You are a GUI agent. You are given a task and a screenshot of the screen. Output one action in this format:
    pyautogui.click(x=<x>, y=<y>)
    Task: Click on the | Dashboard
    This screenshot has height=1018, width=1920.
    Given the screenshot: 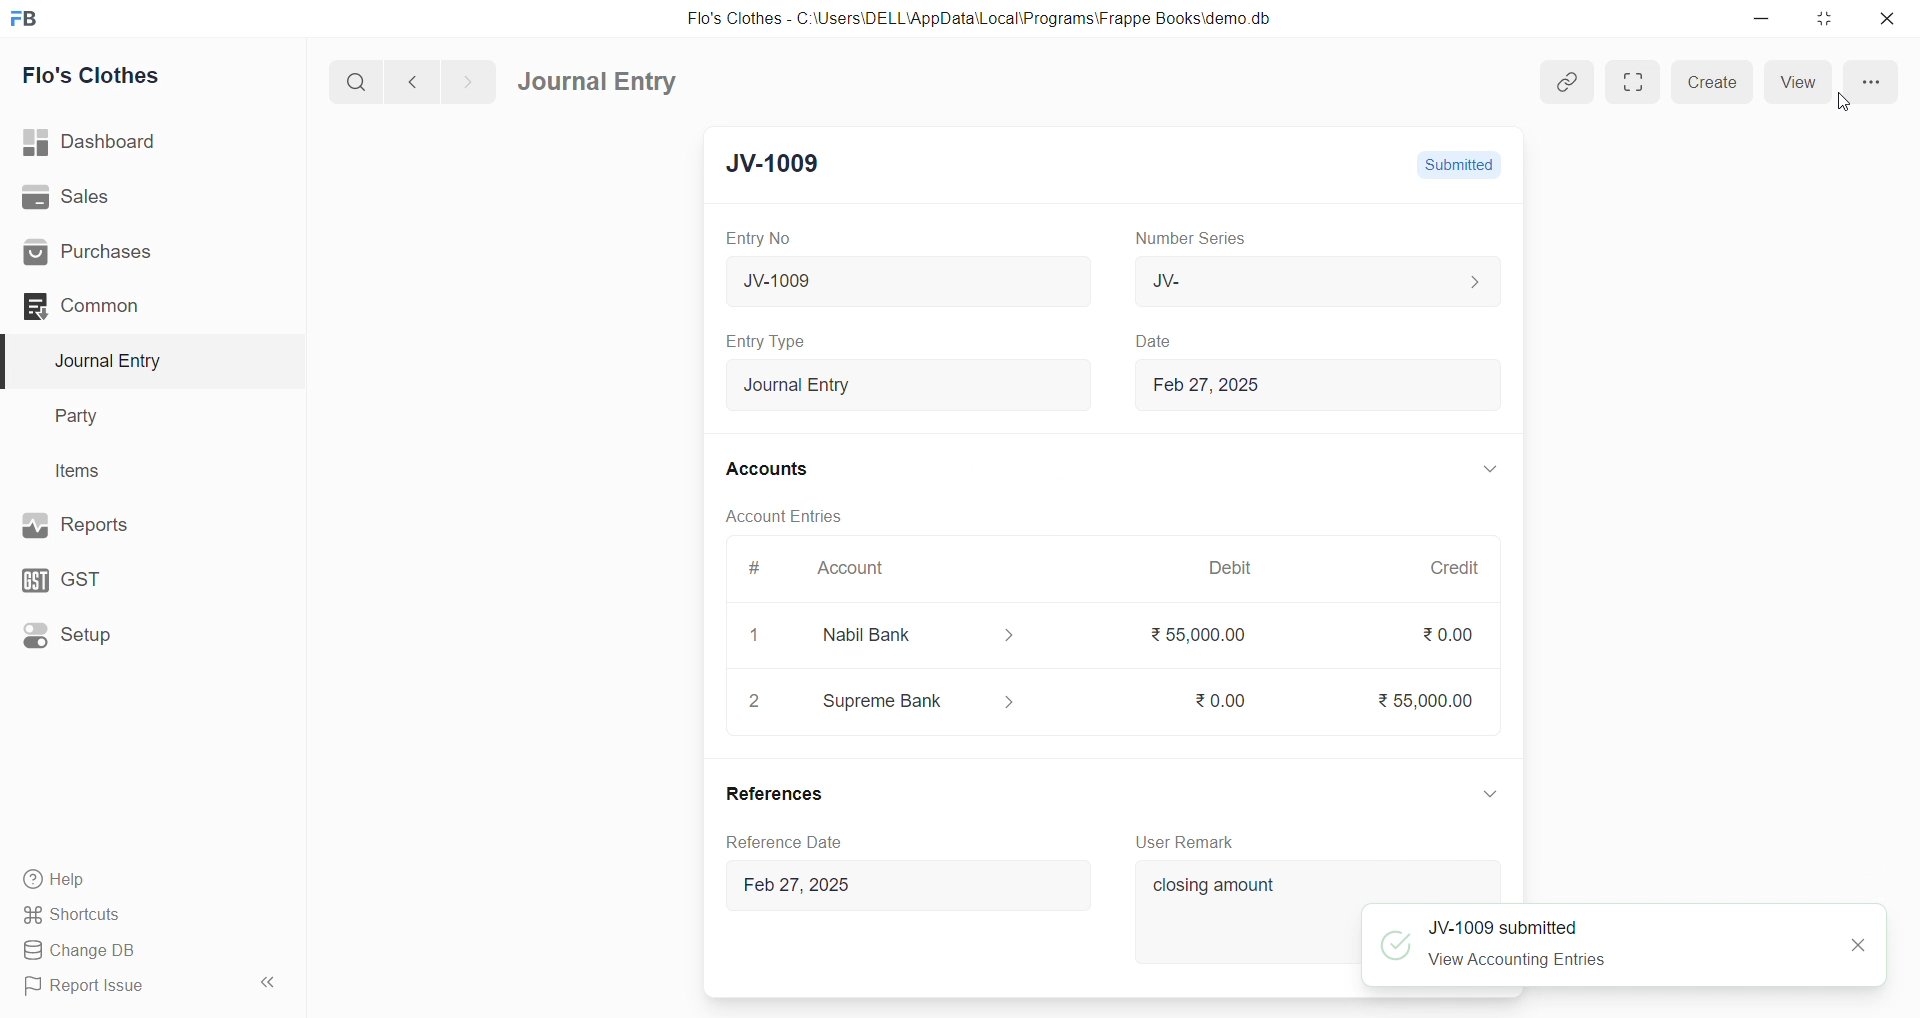 What is the action you would take?
    pyautogui.click(x=109, y=143)
    